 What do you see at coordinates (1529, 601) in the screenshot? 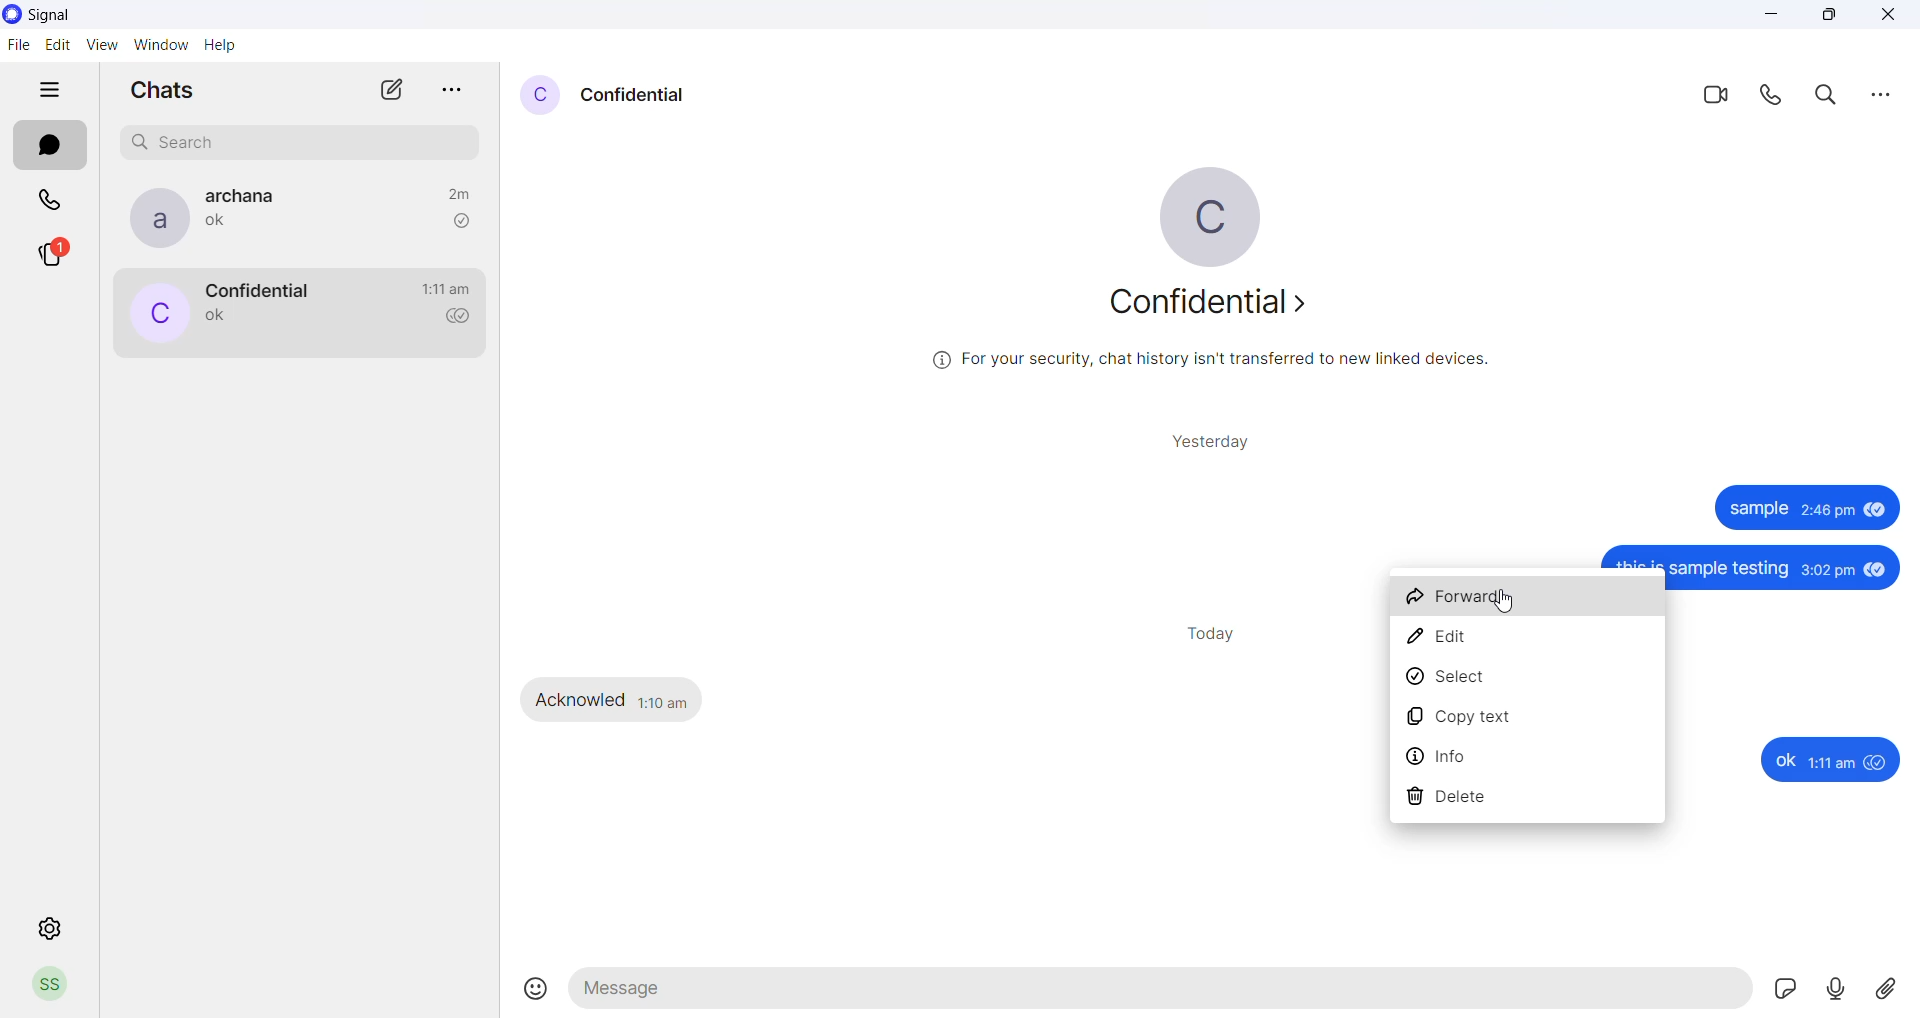
I see `forward` at bounding box center [1529, 601].